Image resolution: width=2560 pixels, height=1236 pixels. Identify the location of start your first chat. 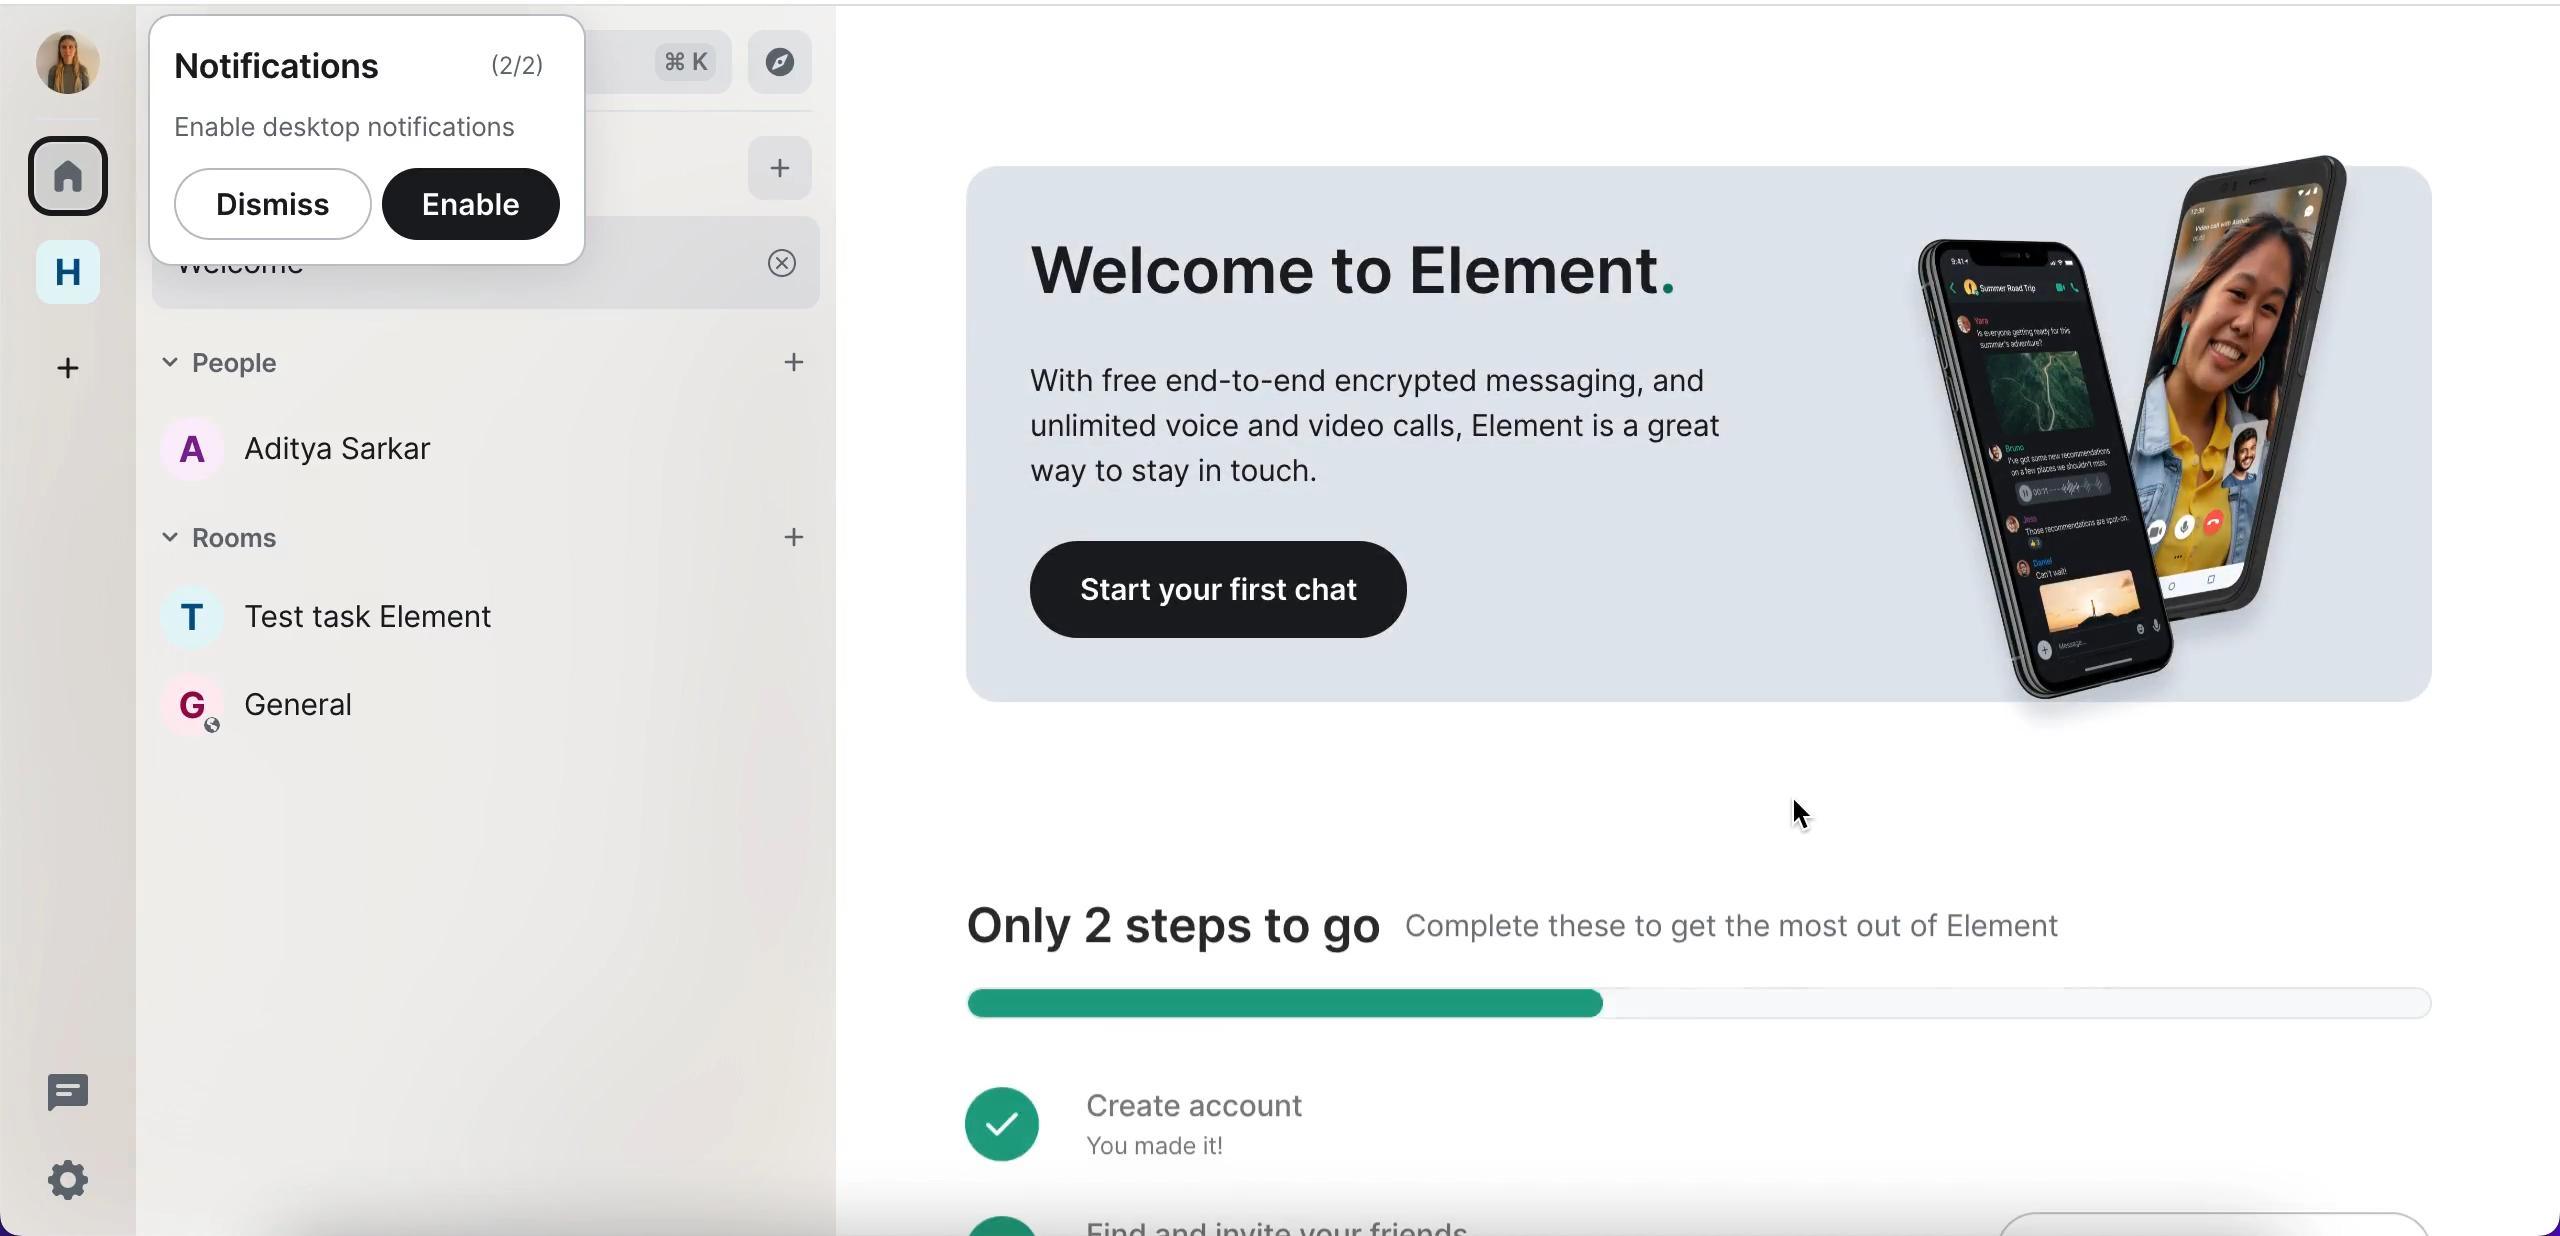
(1228, 591).